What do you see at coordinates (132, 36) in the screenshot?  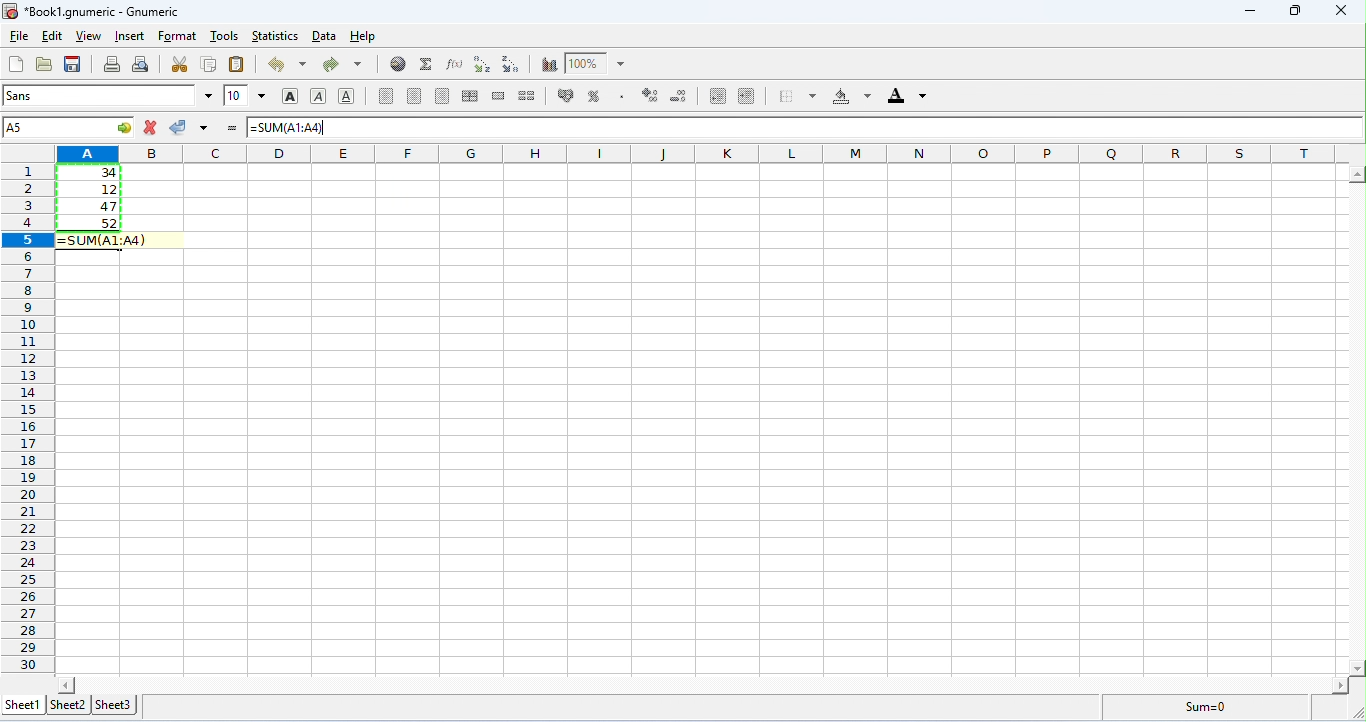 I see `insert` at bounding box center [132, 36].